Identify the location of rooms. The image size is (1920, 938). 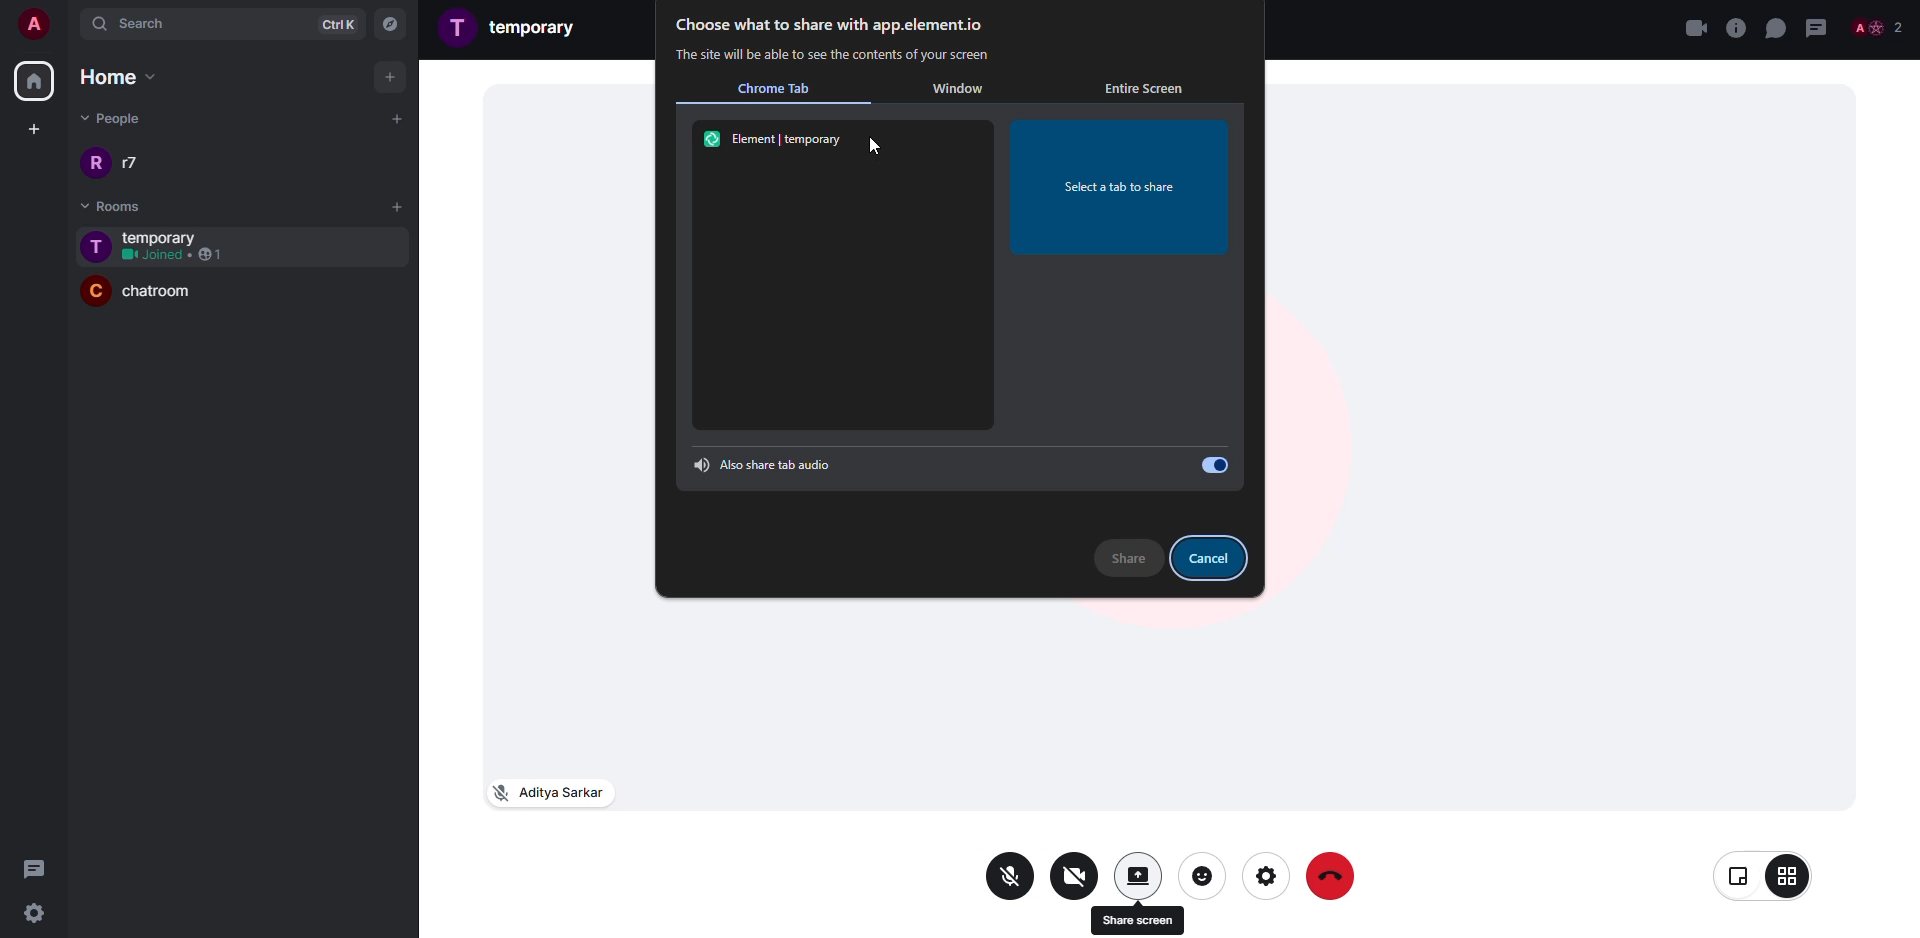
(101, 206).